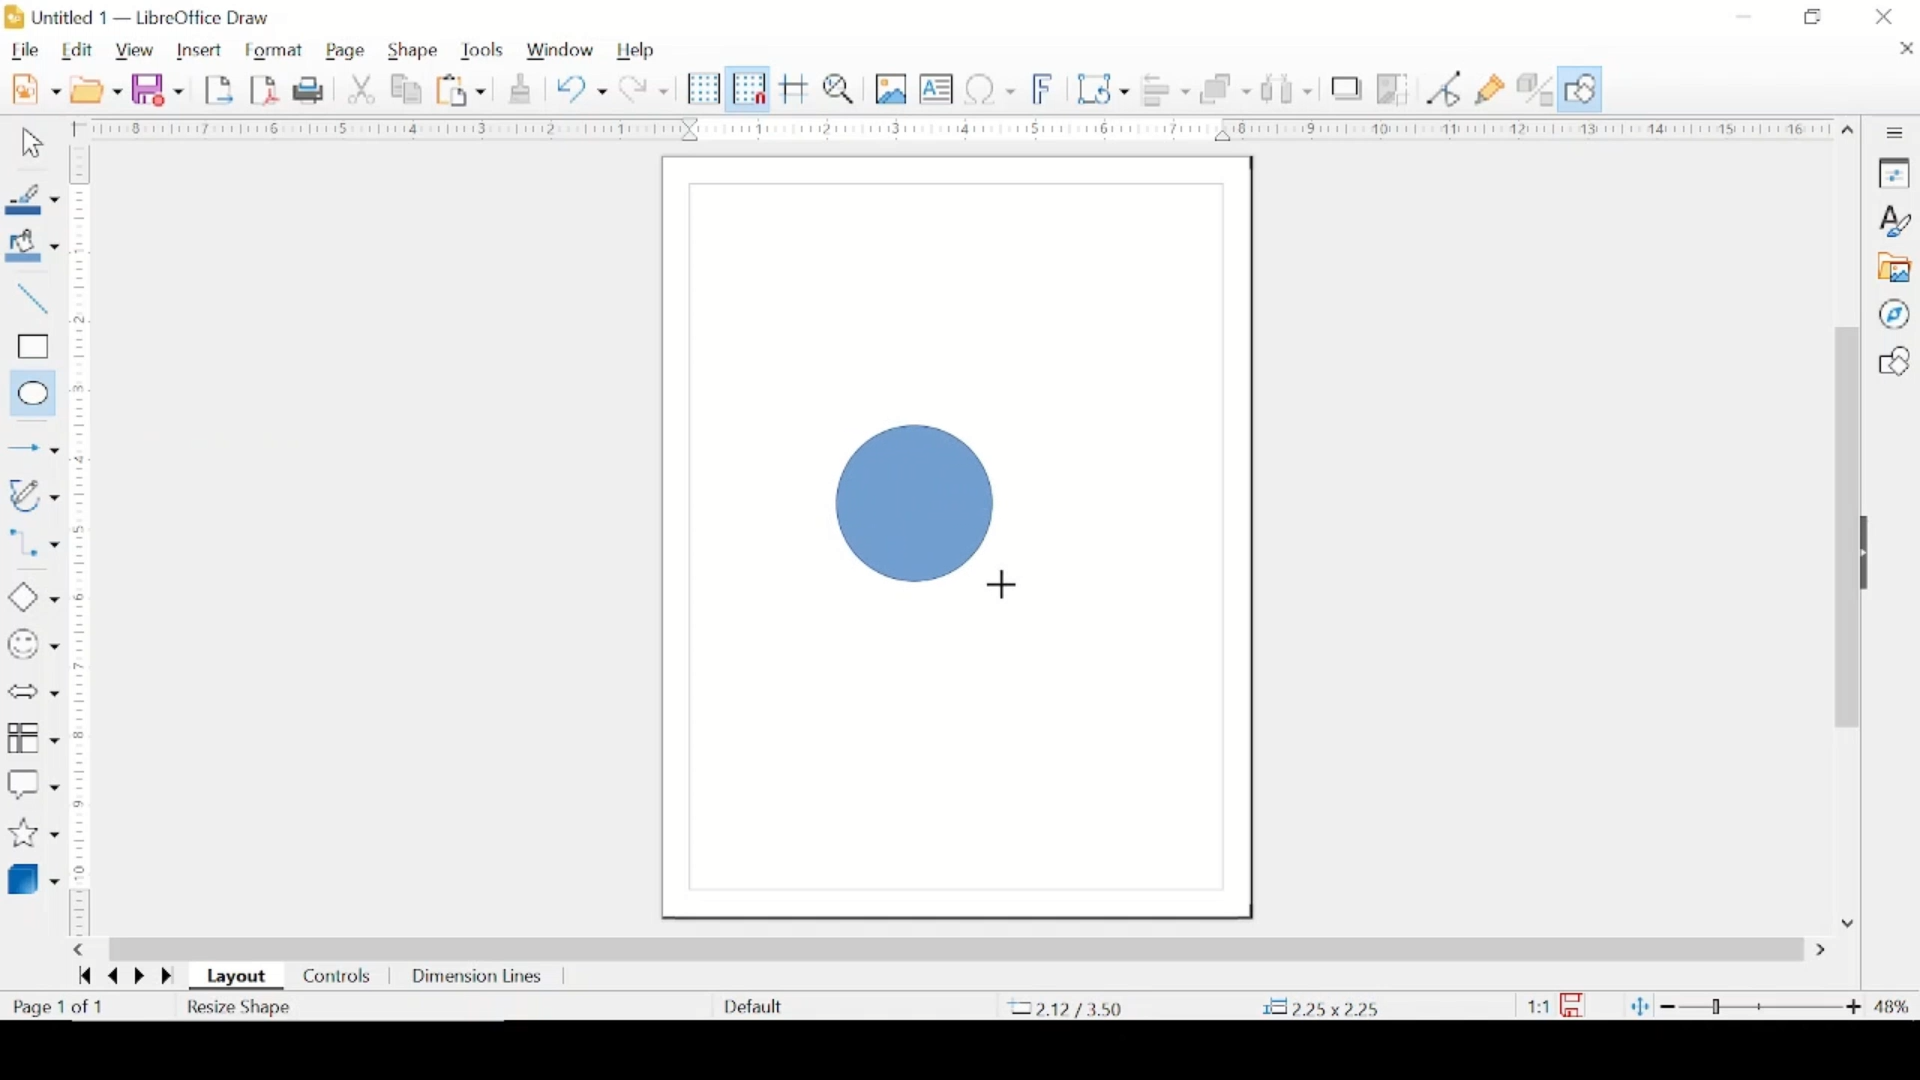 This screenshot has height=1080, width=1920. What do you see at coordinates (415, 51) in the screenshot?
I see `shape` at bounding box center [415, 51].